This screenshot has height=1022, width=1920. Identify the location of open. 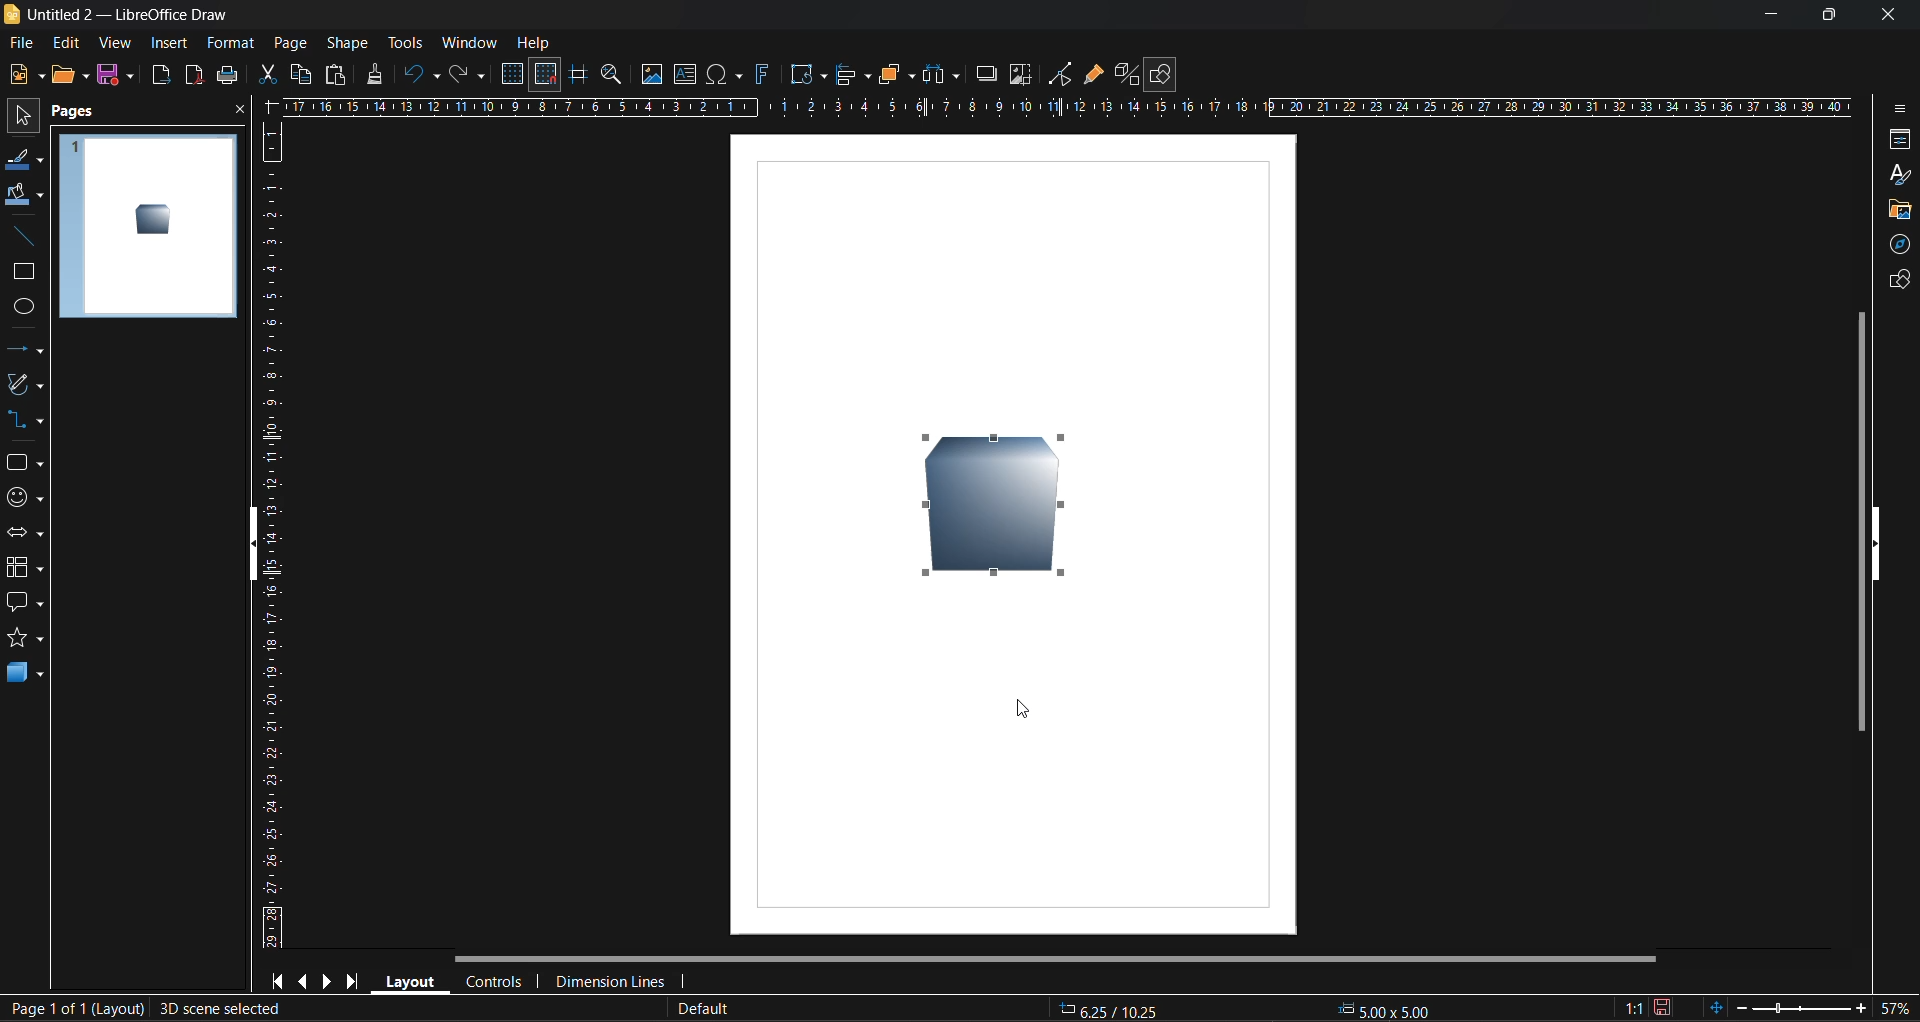
(69, 74).